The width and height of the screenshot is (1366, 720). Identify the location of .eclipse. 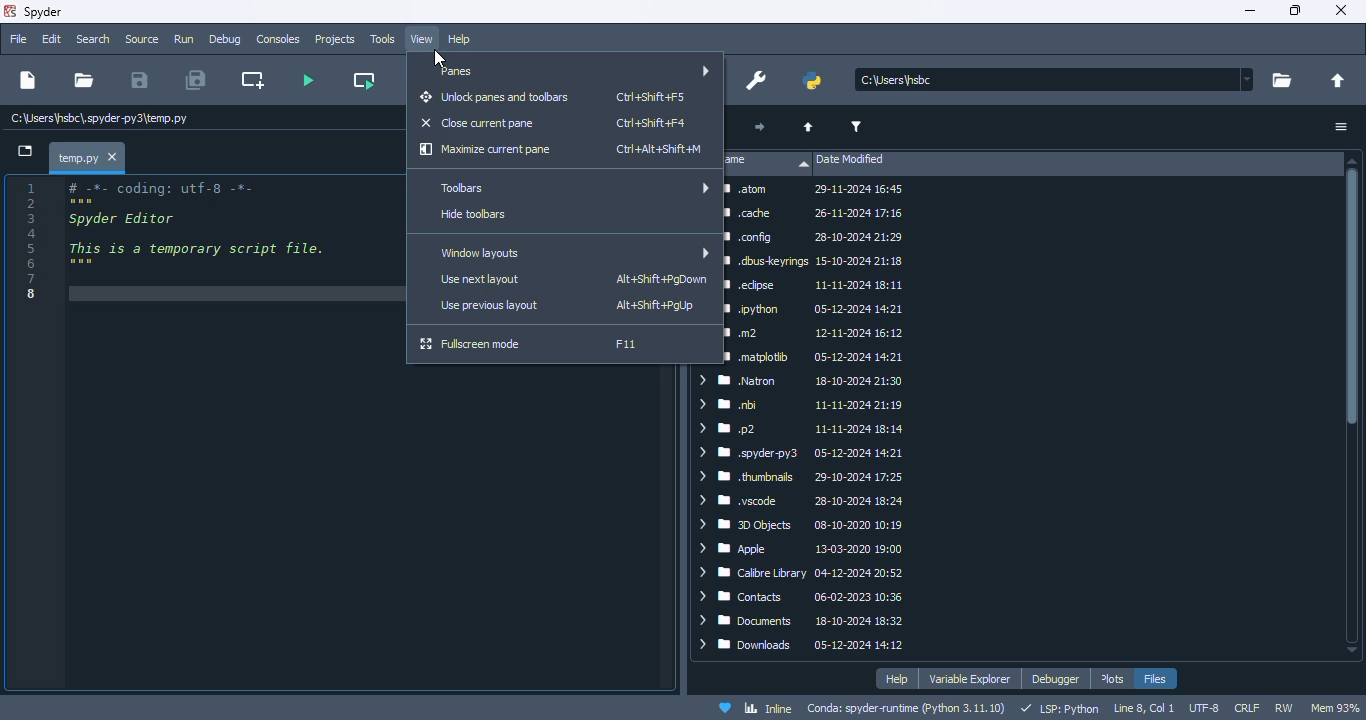
(815, 285).